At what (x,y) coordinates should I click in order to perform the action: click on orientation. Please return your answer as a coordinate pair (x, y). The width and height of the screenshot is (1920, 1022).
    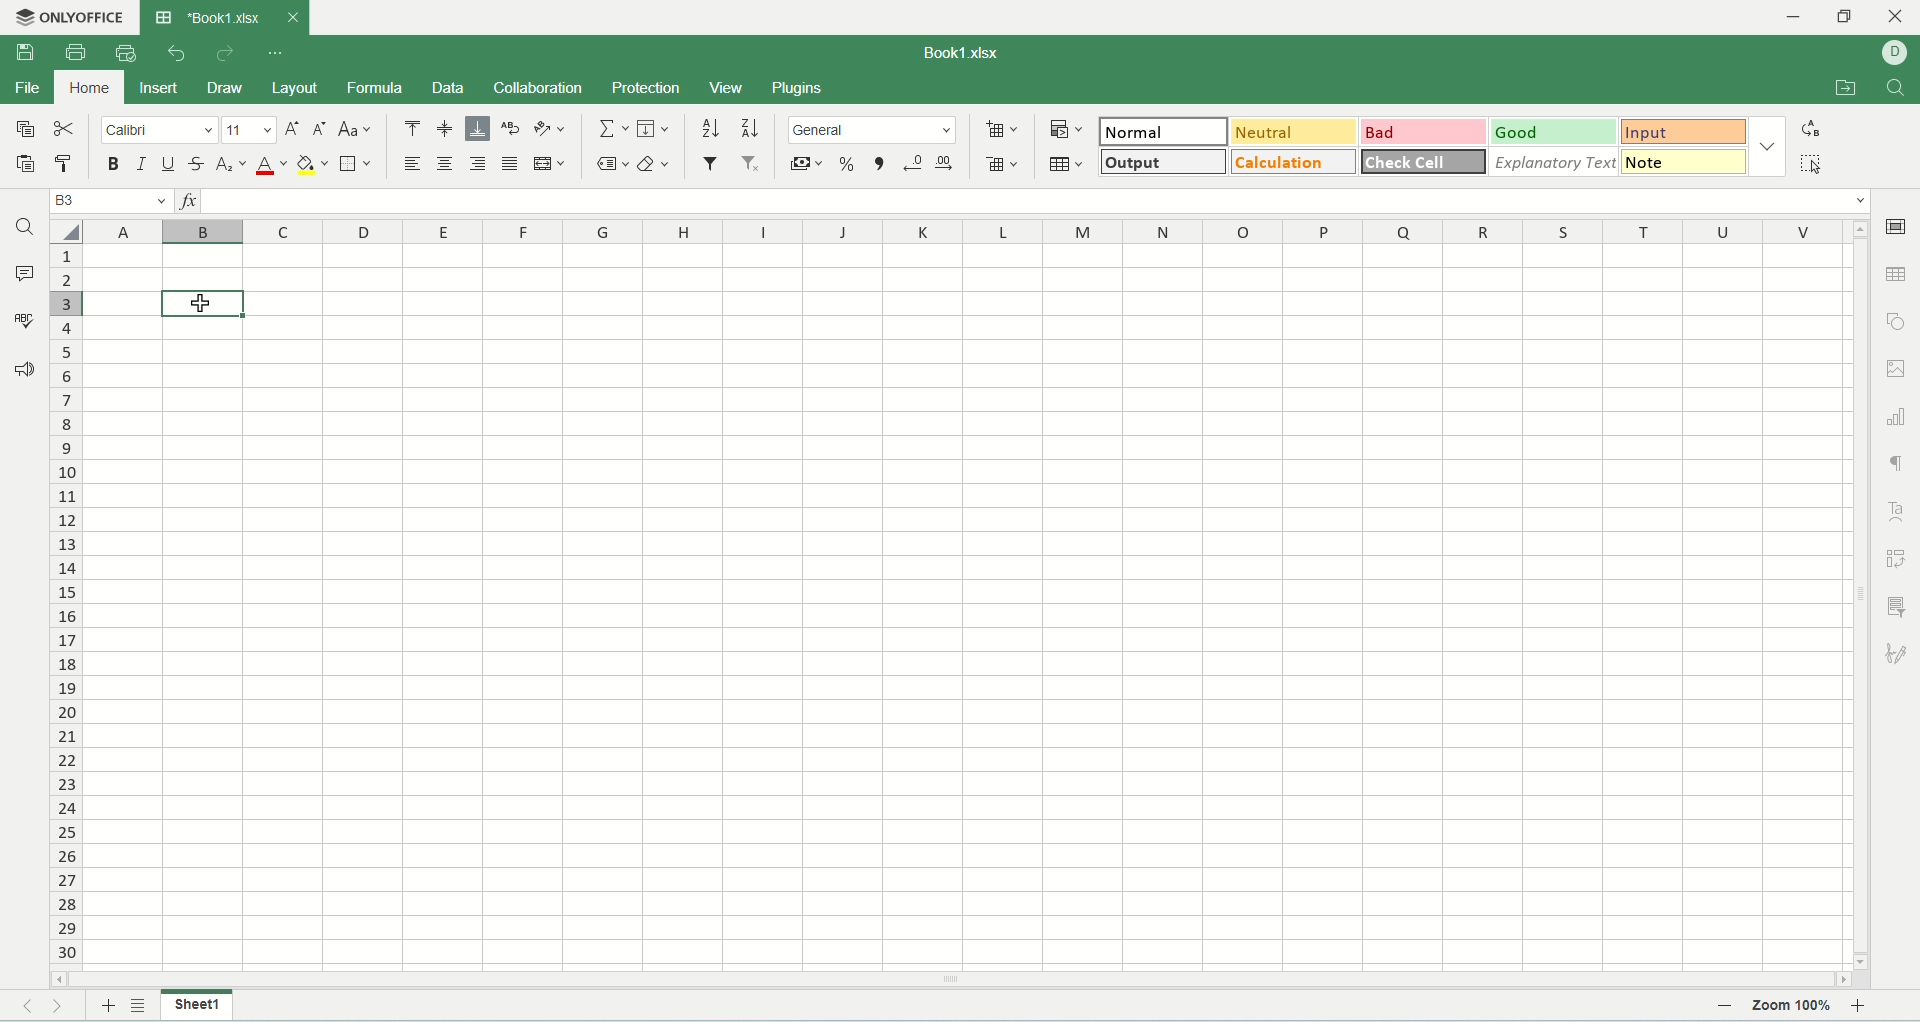
    Looking at the image, I should click on (550, 128).